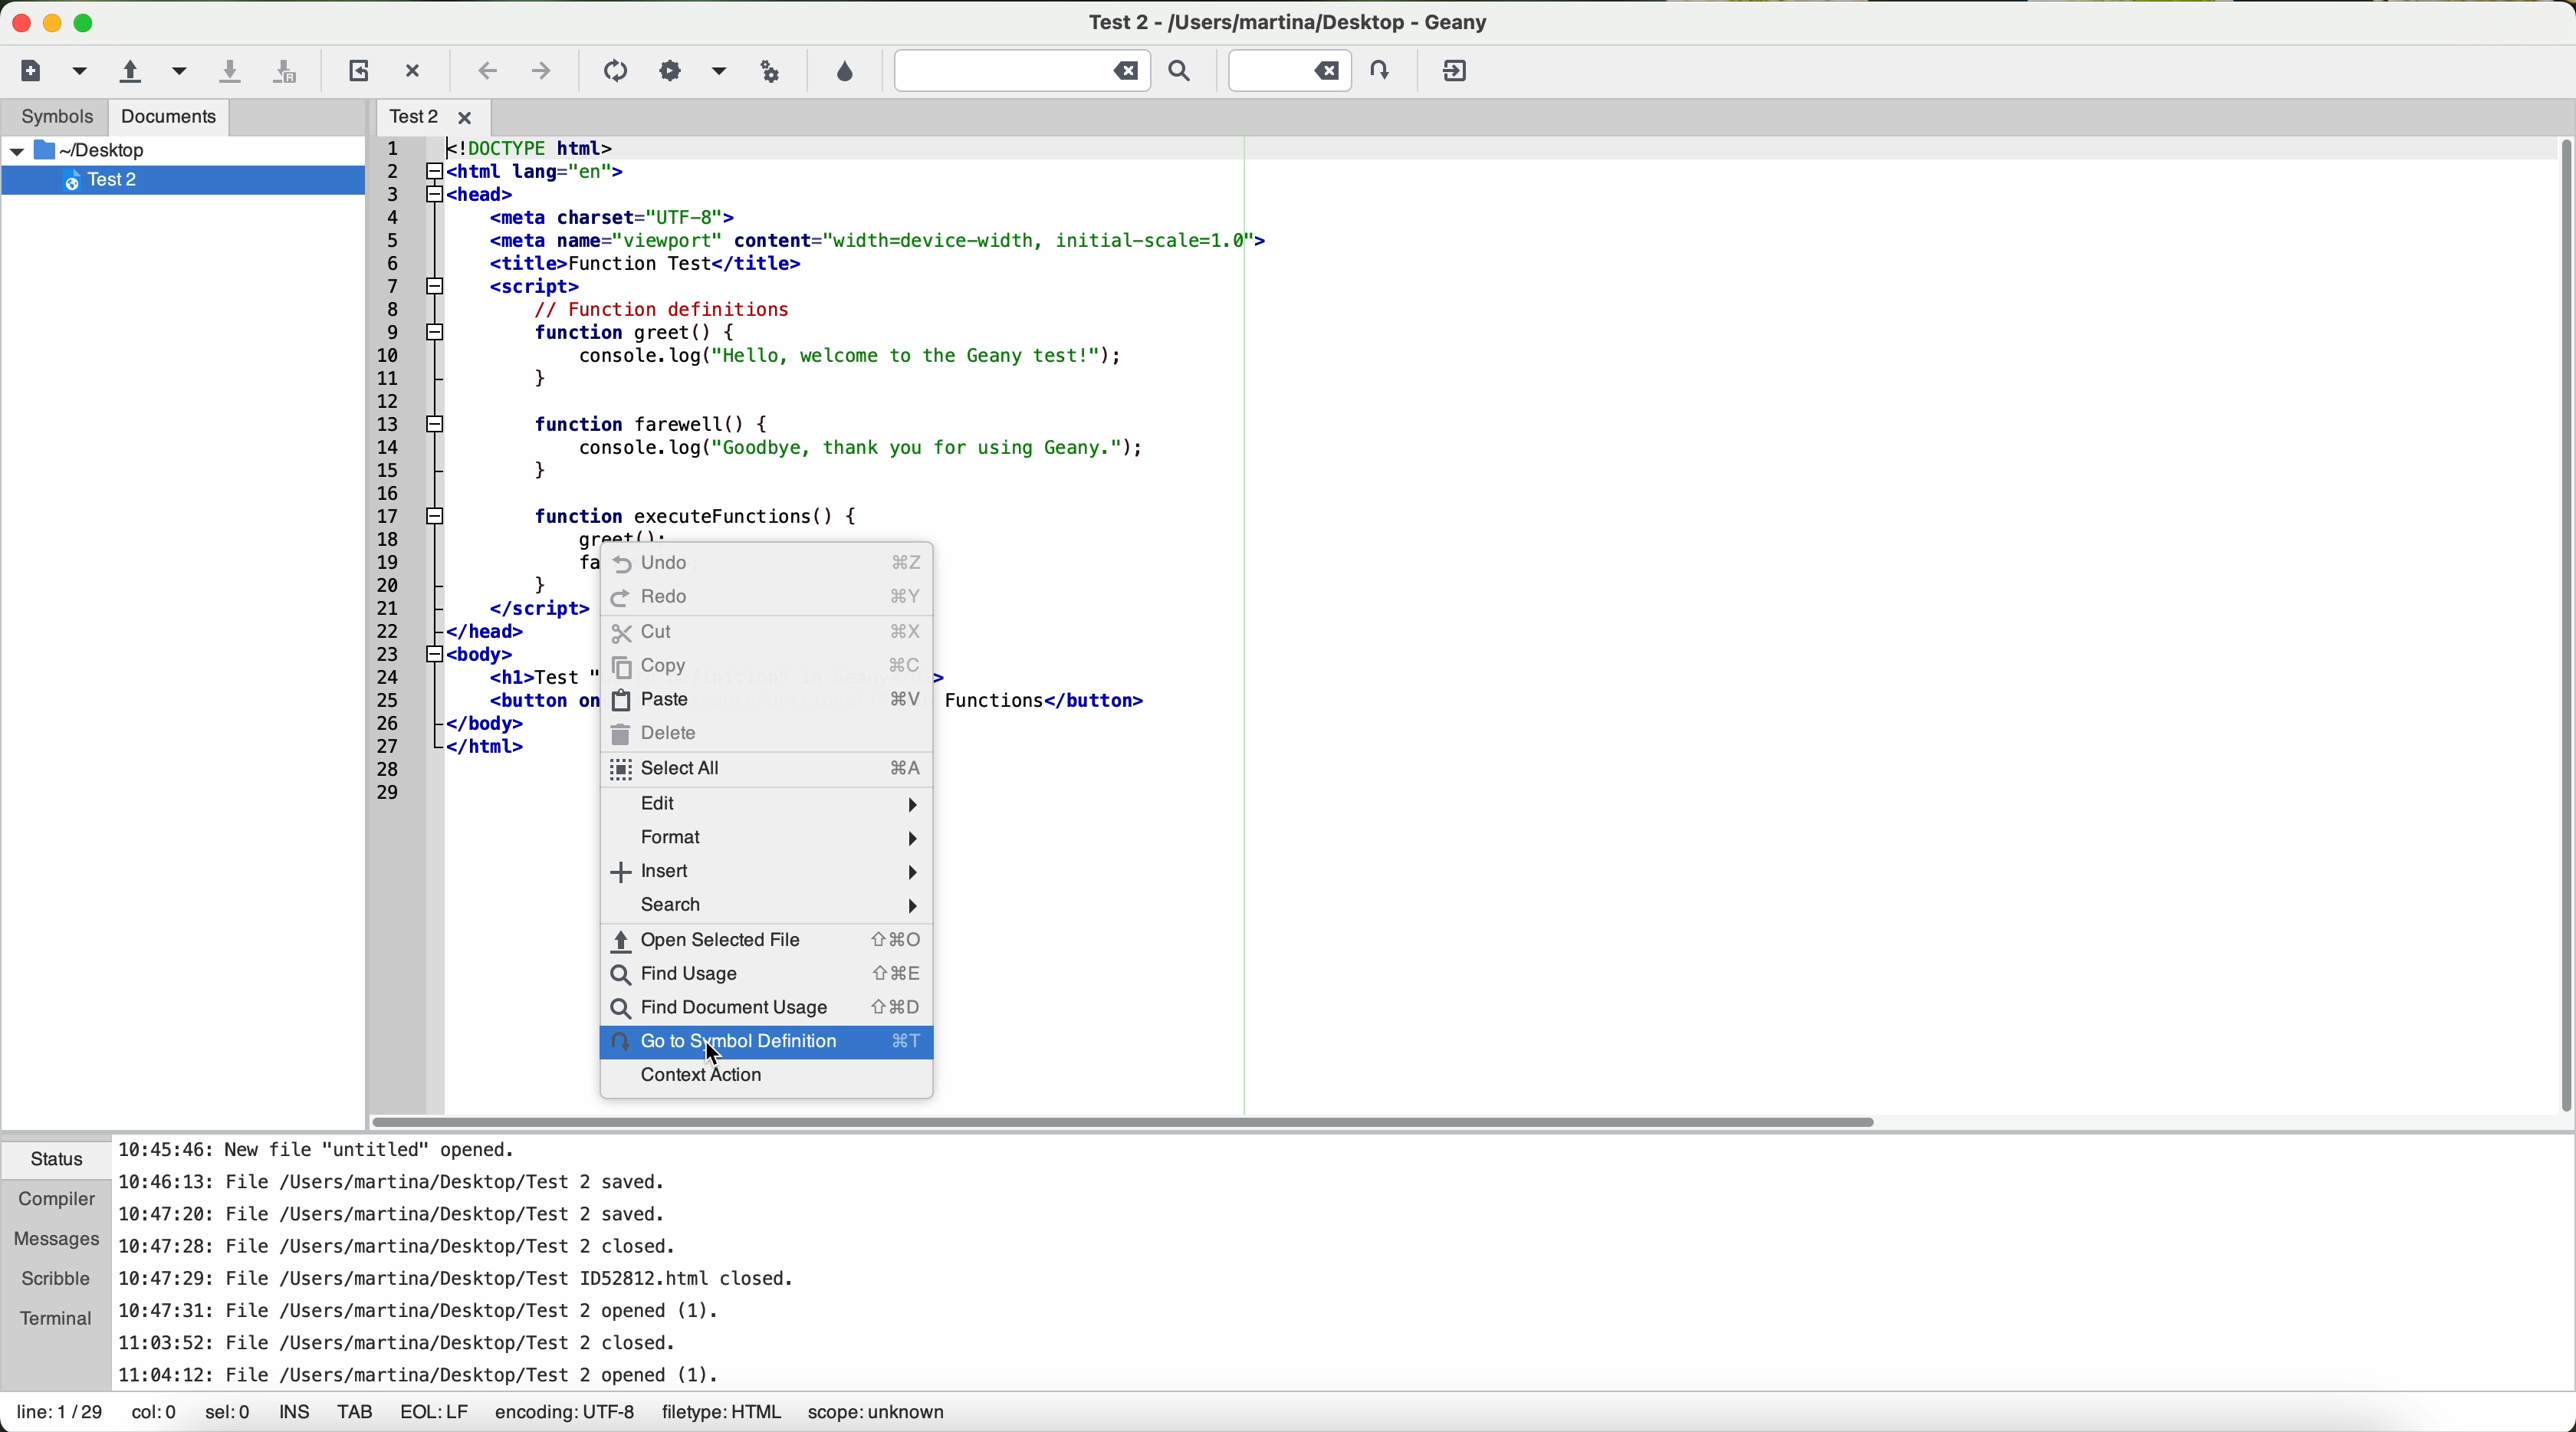 The height and width of the screenshot is (1432, 2576). What do you see at coordinates (761, 565) in the screenshot?
I see `undo` at bounding box center [761, 565].